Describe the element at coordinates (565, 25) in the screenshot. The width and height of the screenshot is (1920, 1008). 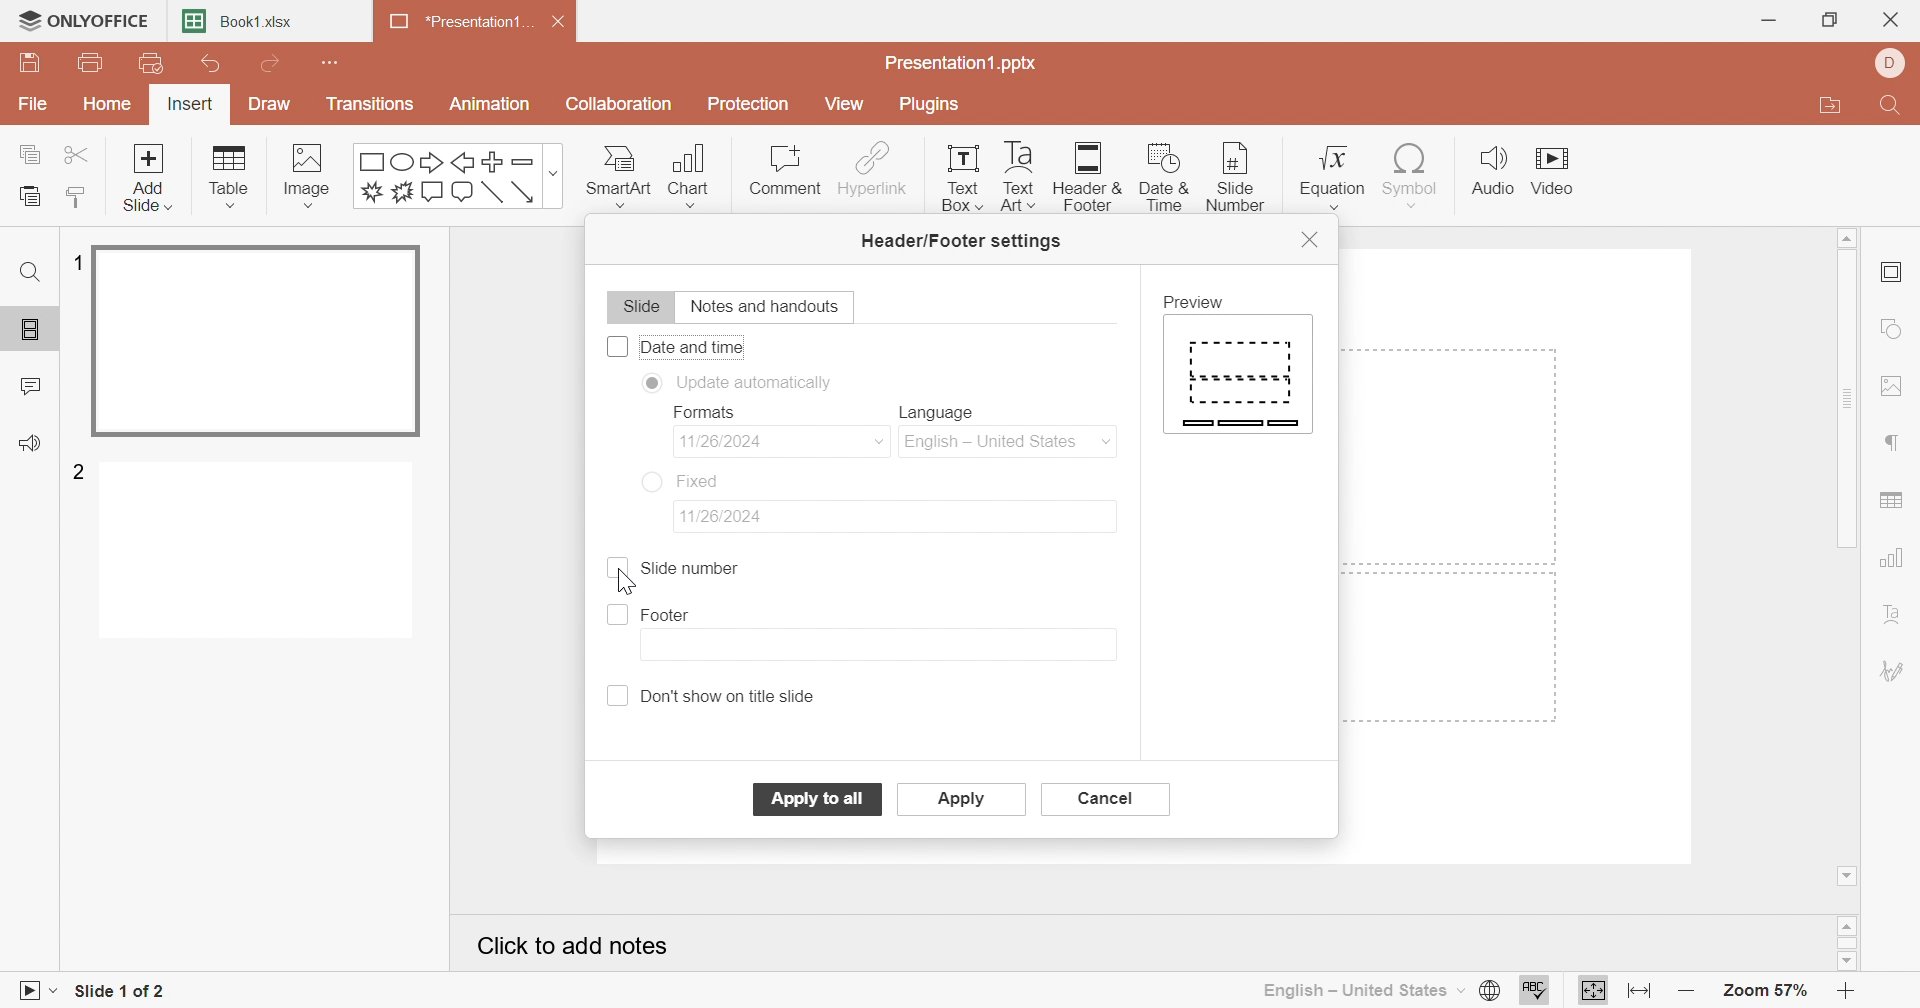
I see `Close` at that location.